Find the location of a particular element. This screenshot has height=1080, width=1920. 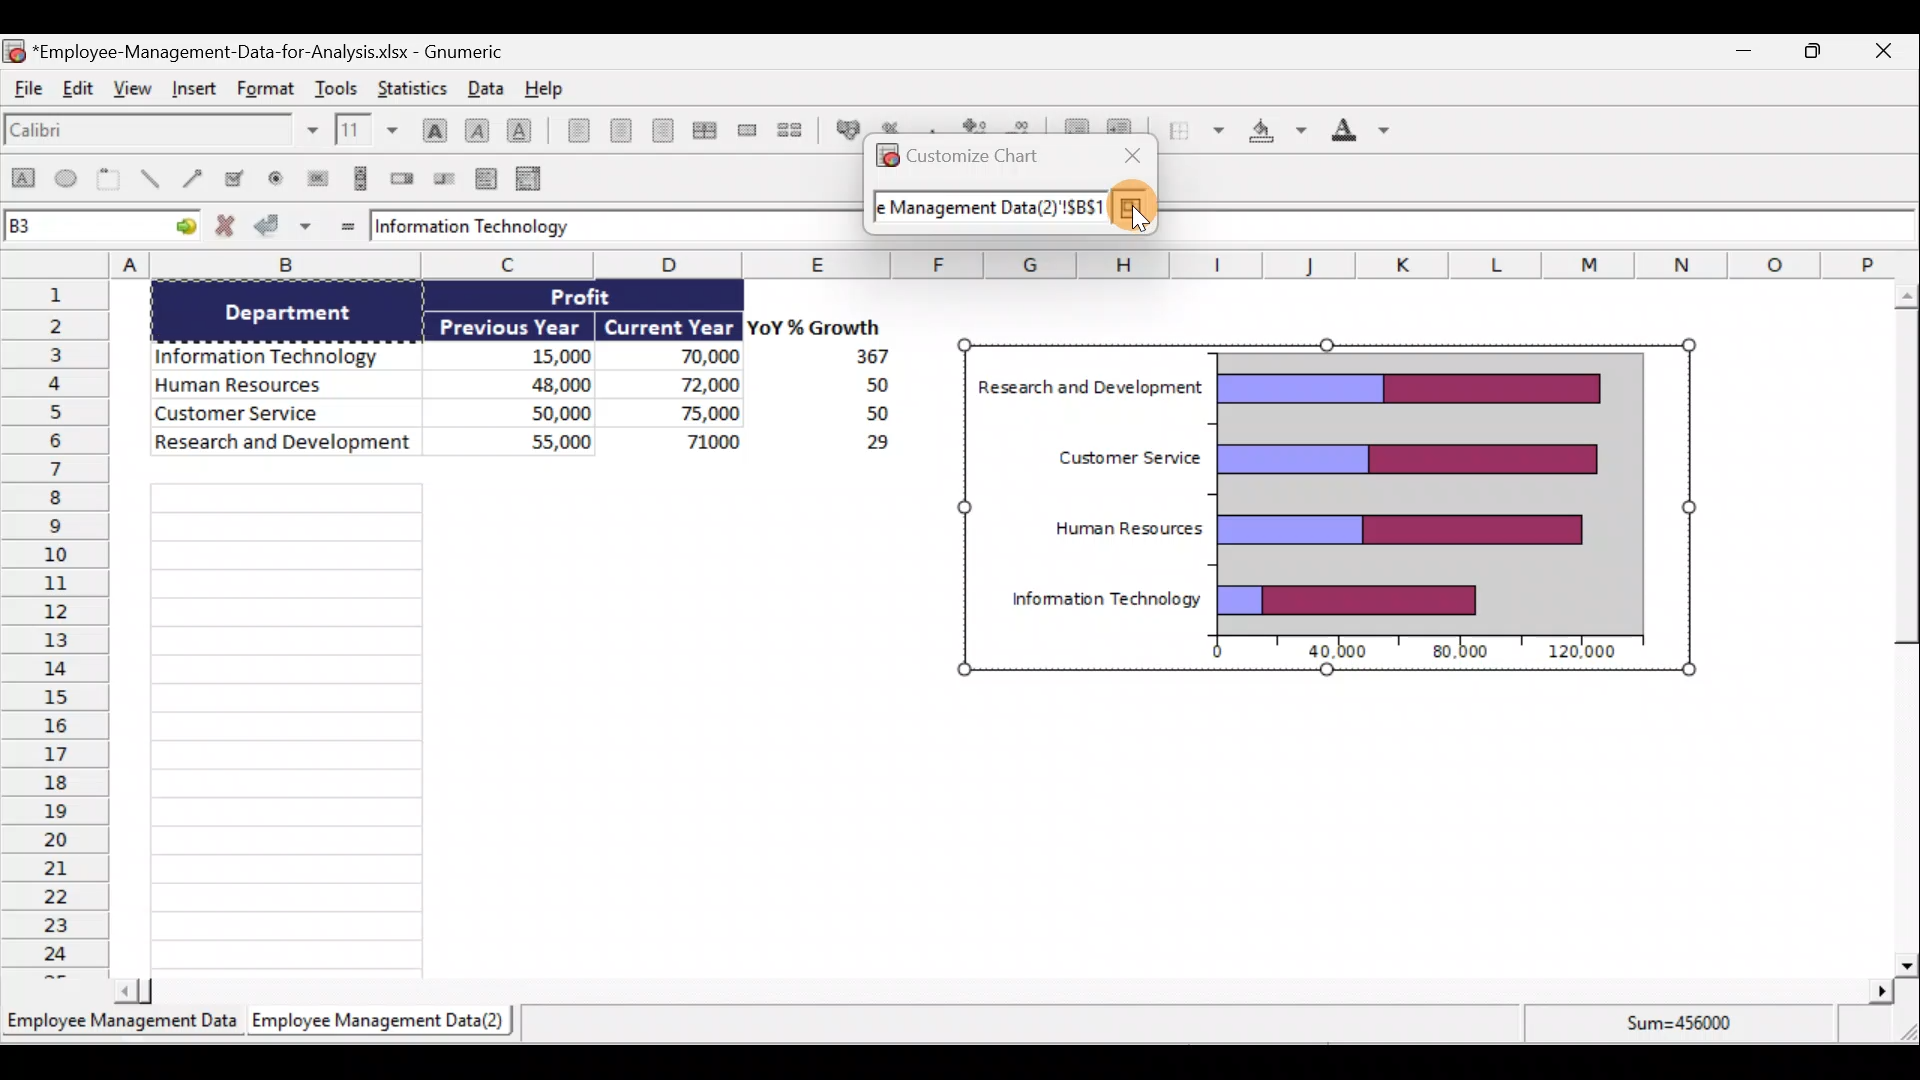

File is located at coordinates (28, 93).